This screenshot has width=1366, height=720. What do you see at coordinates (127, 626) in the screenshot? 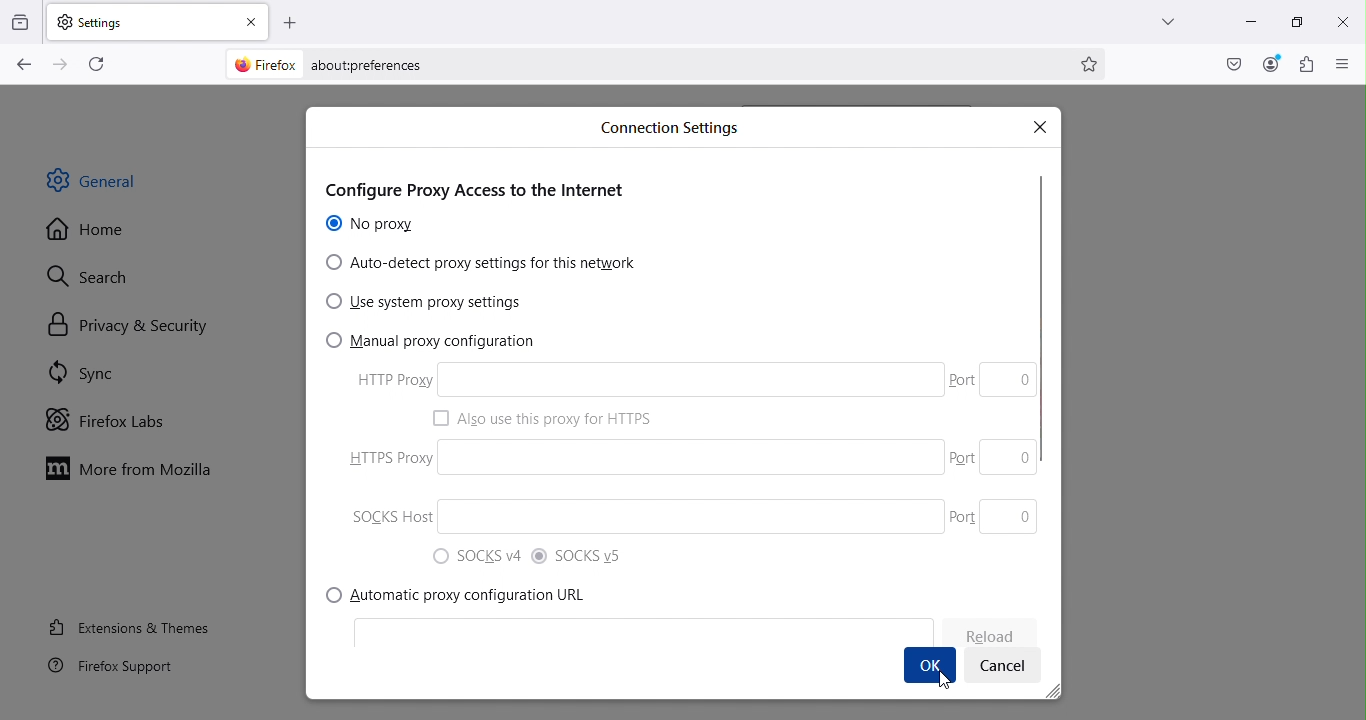
I see `Extensions and themes` at bounding box center [127, 626].